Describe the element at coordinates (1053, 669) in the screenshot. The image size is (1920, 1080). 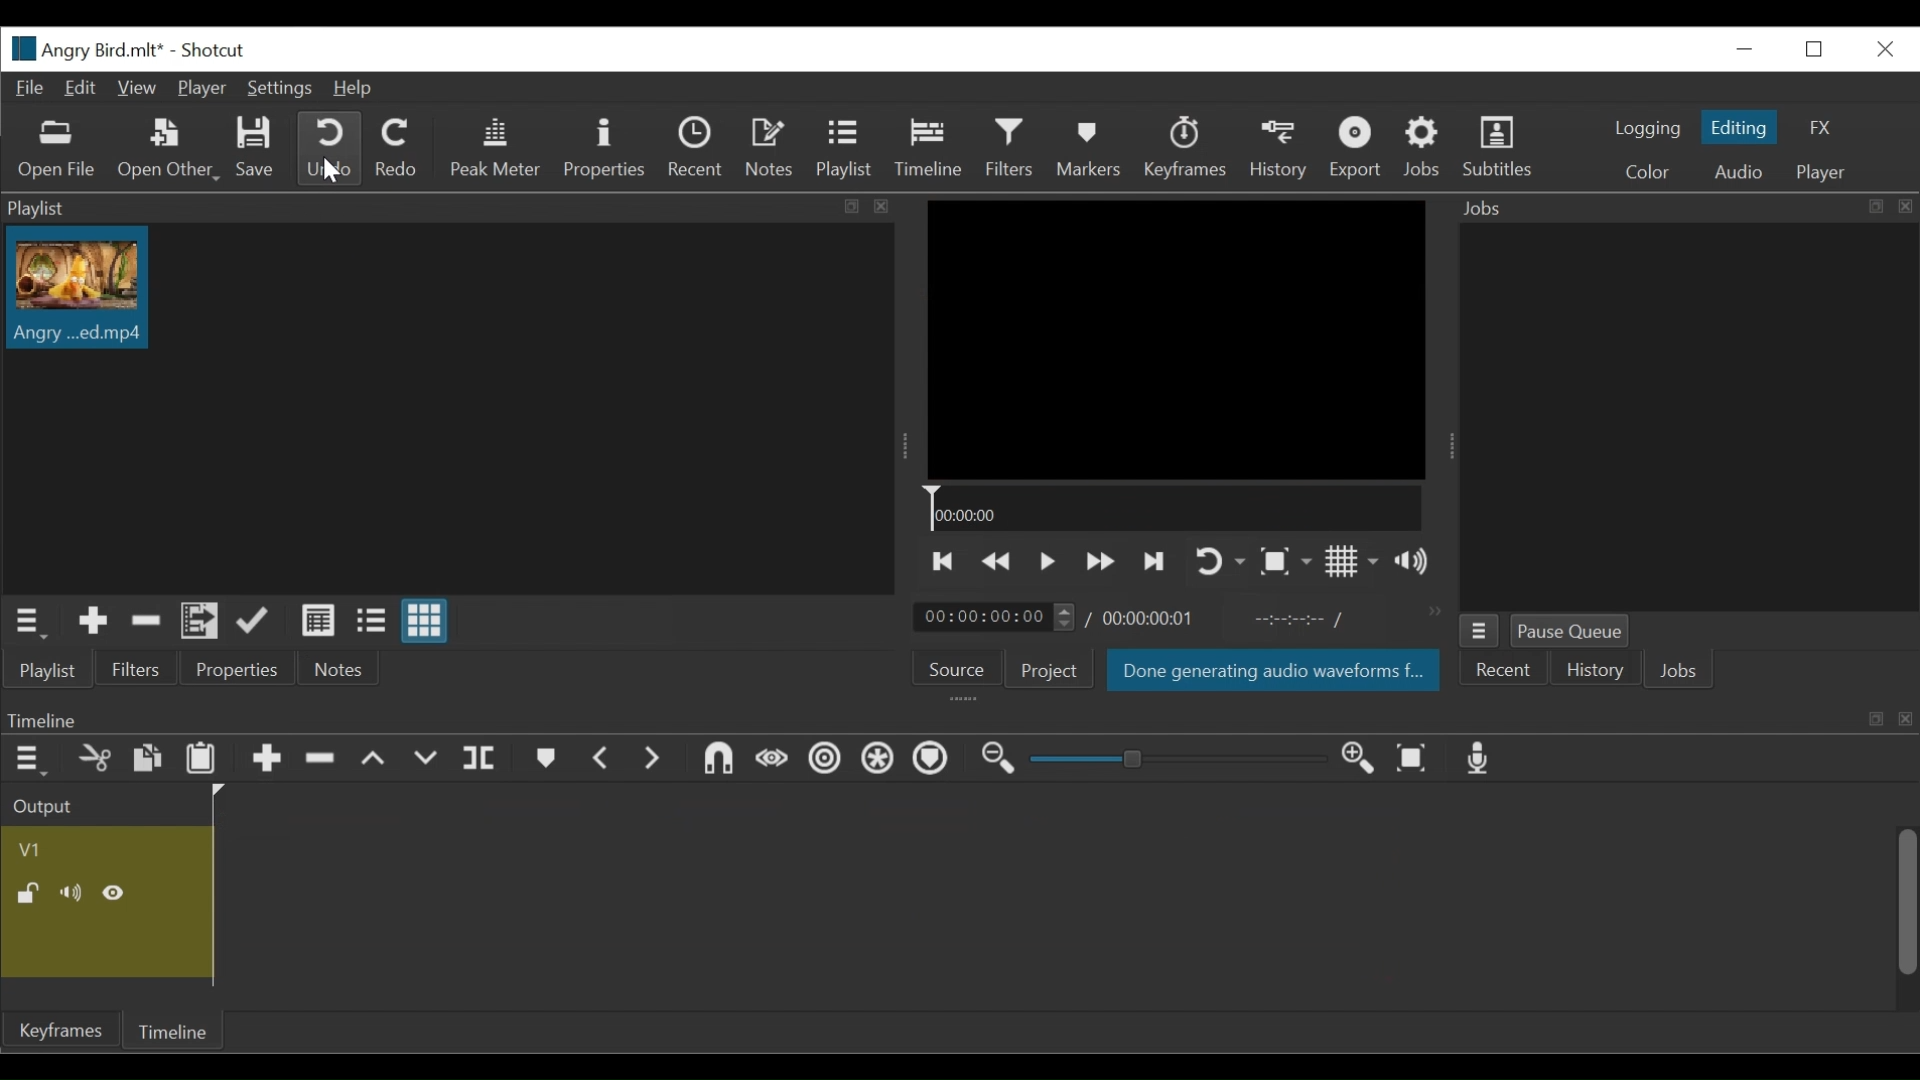
I see `Project` at that location.